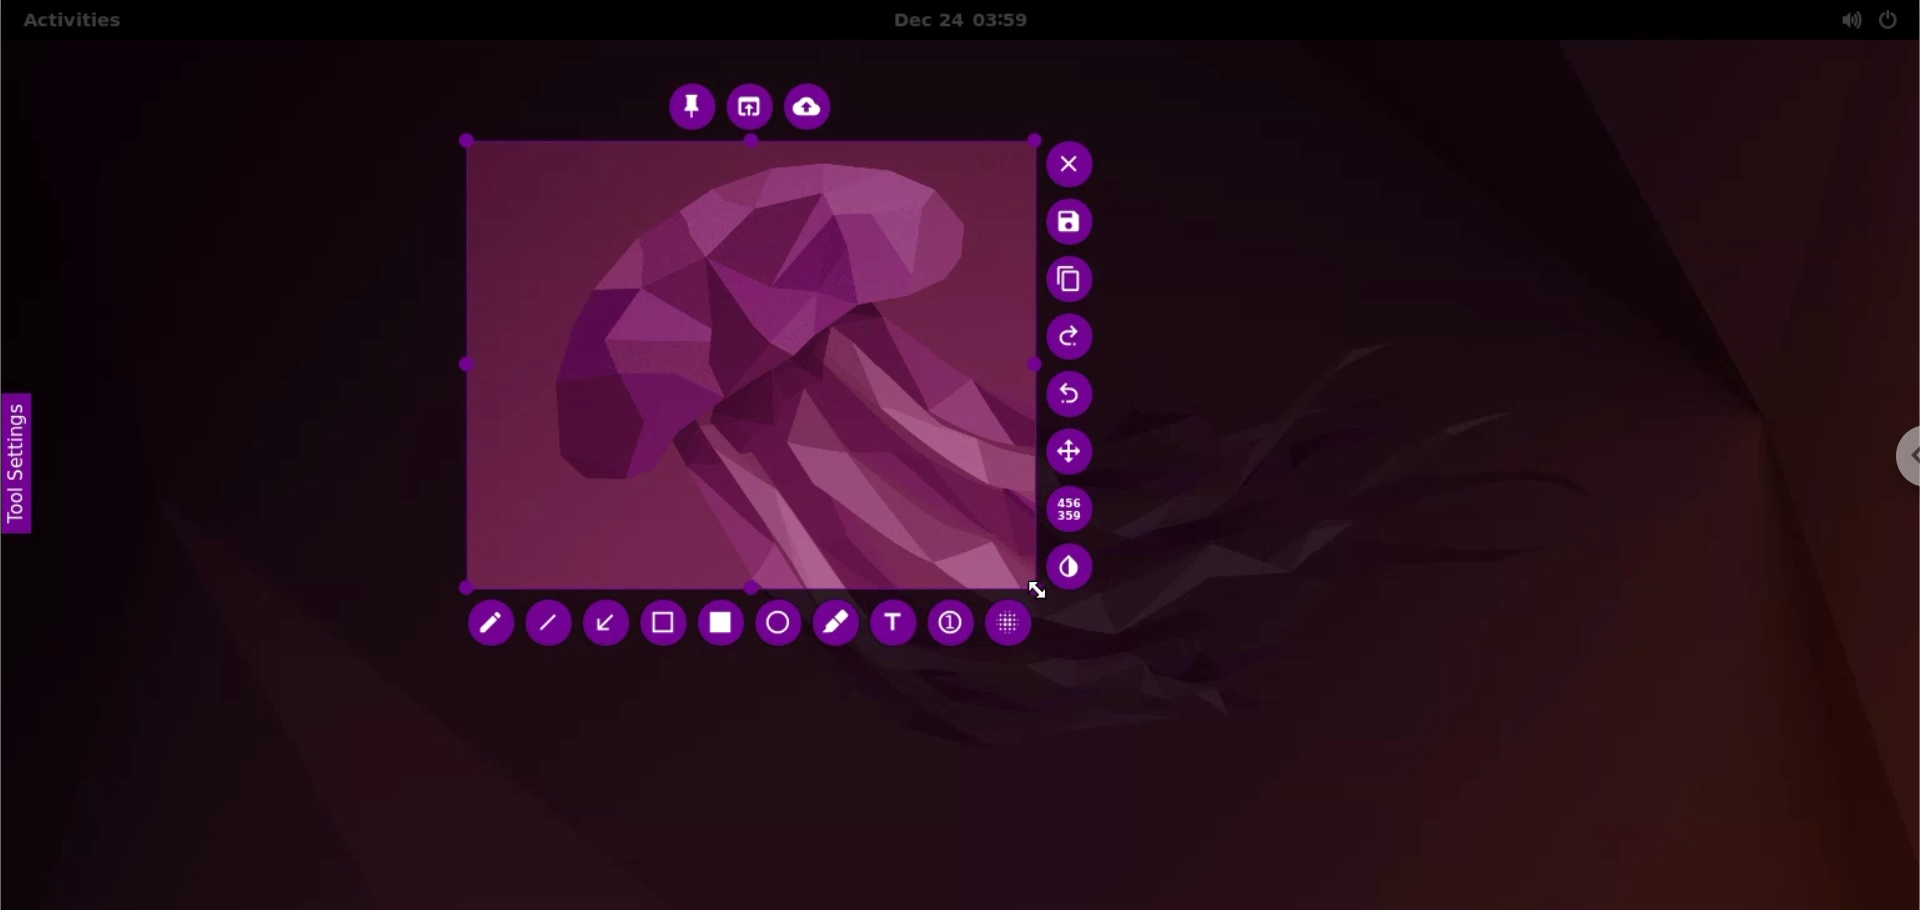  I want to click on redo, so click(1078, 339).